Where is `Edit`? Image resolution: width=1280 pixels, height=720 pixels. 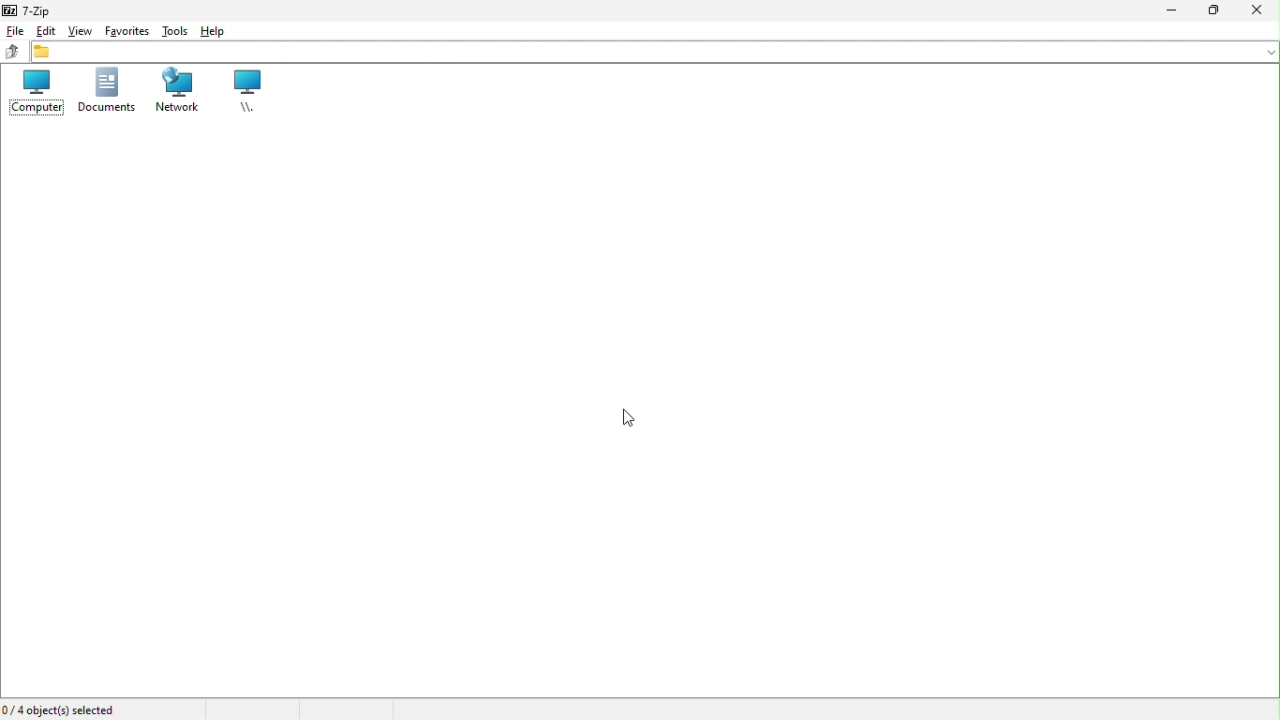 Edit is located at coordinates (43, 31).